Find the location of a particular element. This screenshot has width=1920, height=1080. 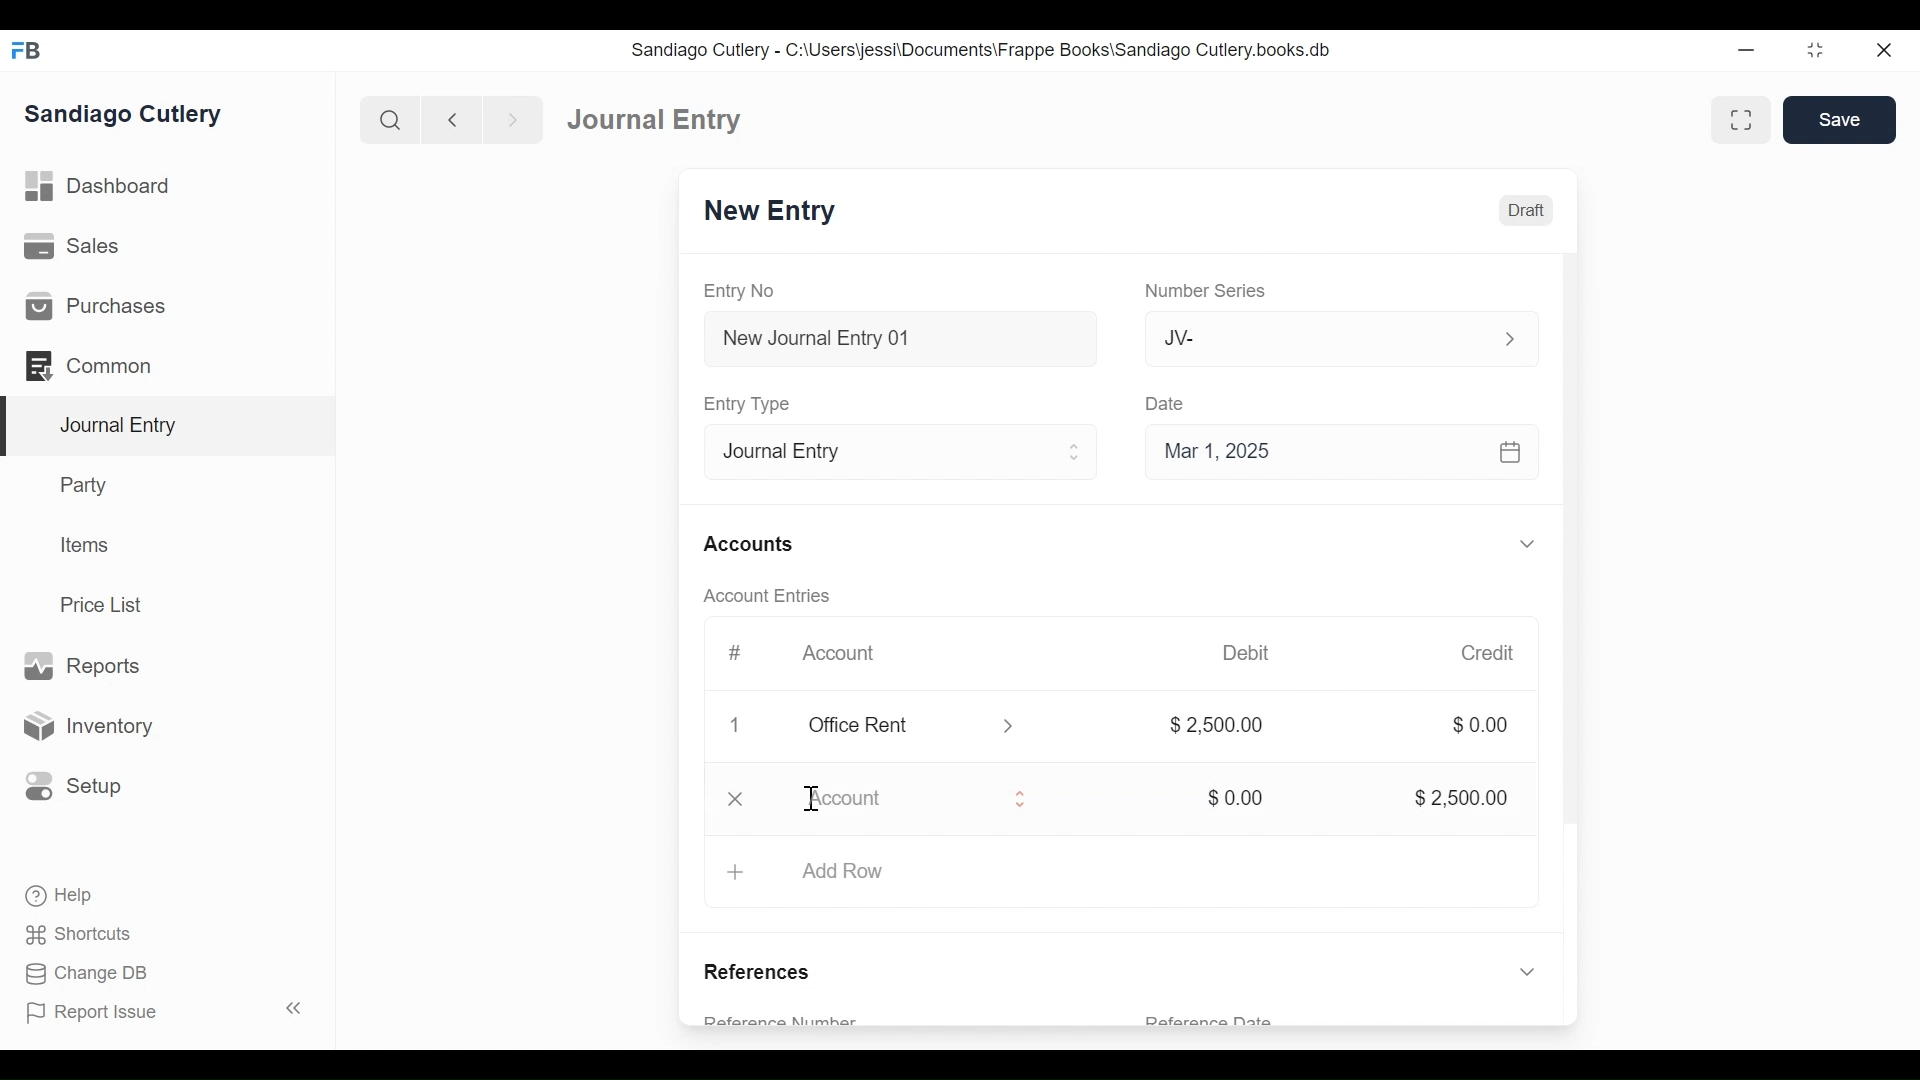

Change DB is located at coordinates (78, 975).